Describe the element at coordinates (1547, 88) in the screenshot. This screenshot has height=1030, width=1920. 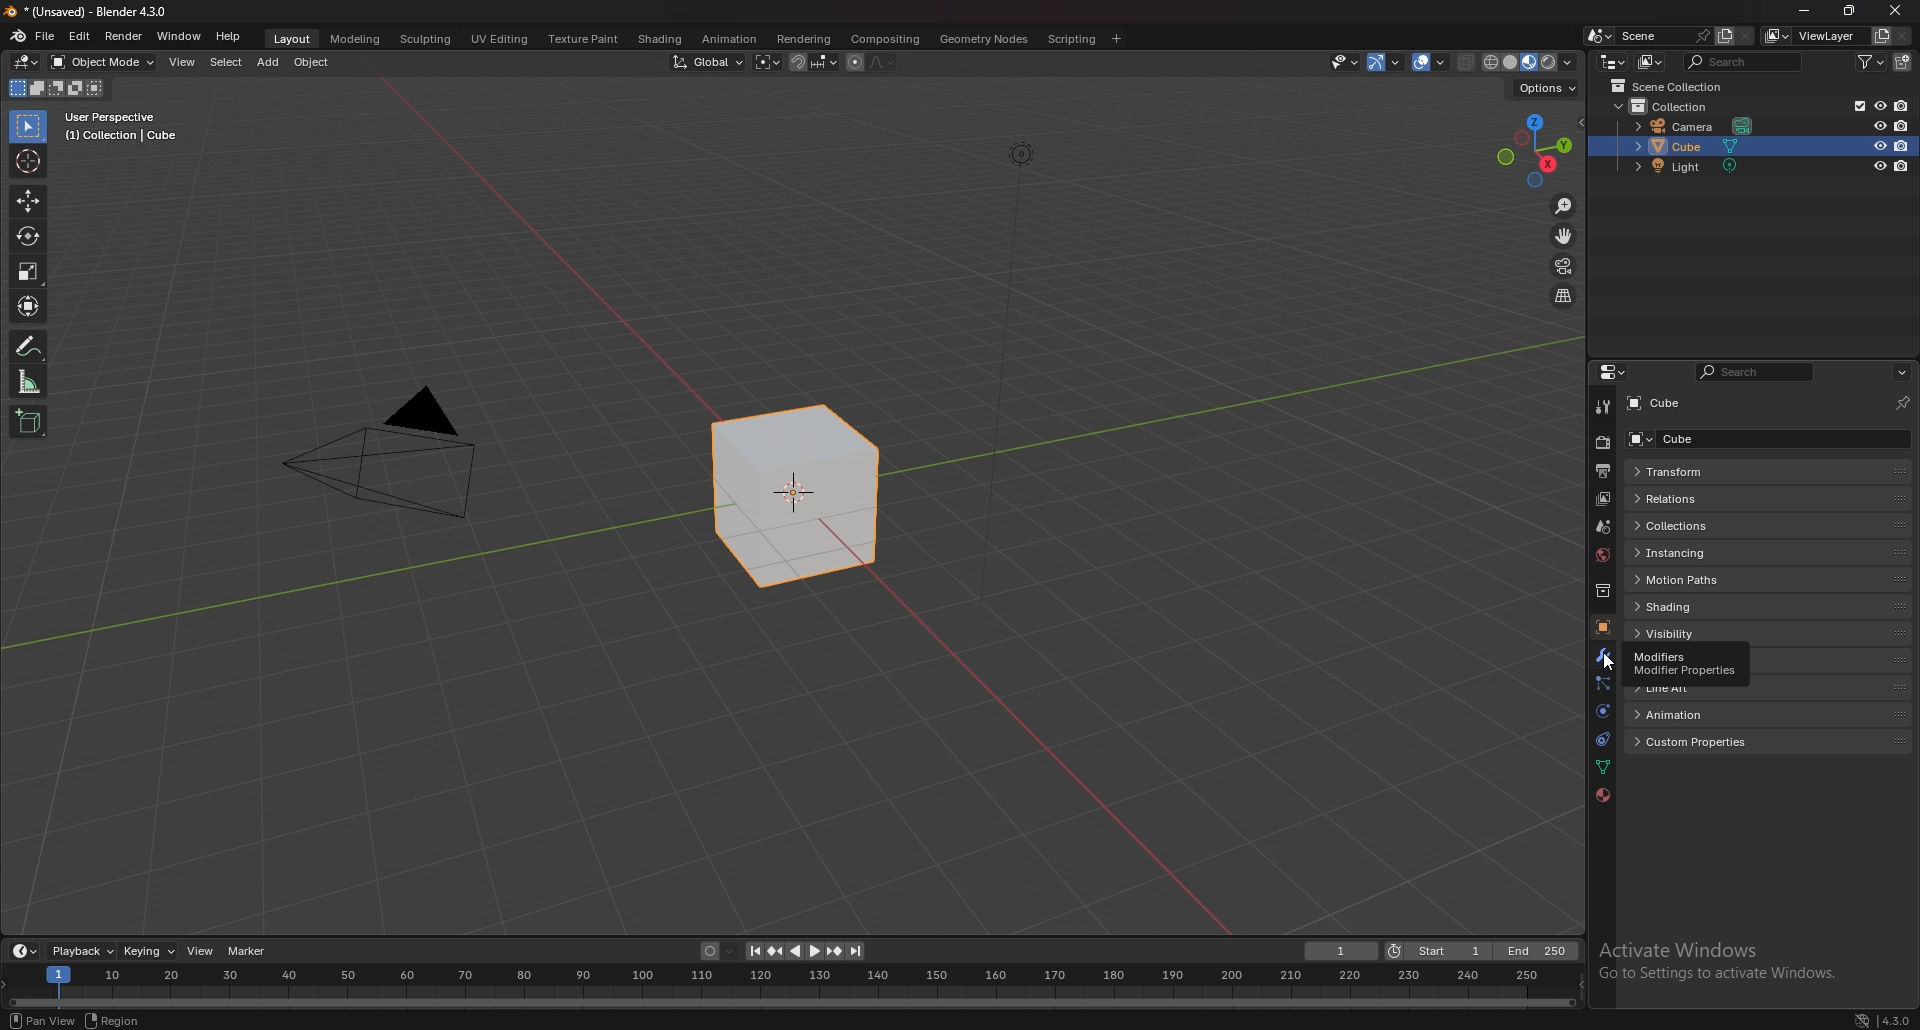
I see `options` at that location.